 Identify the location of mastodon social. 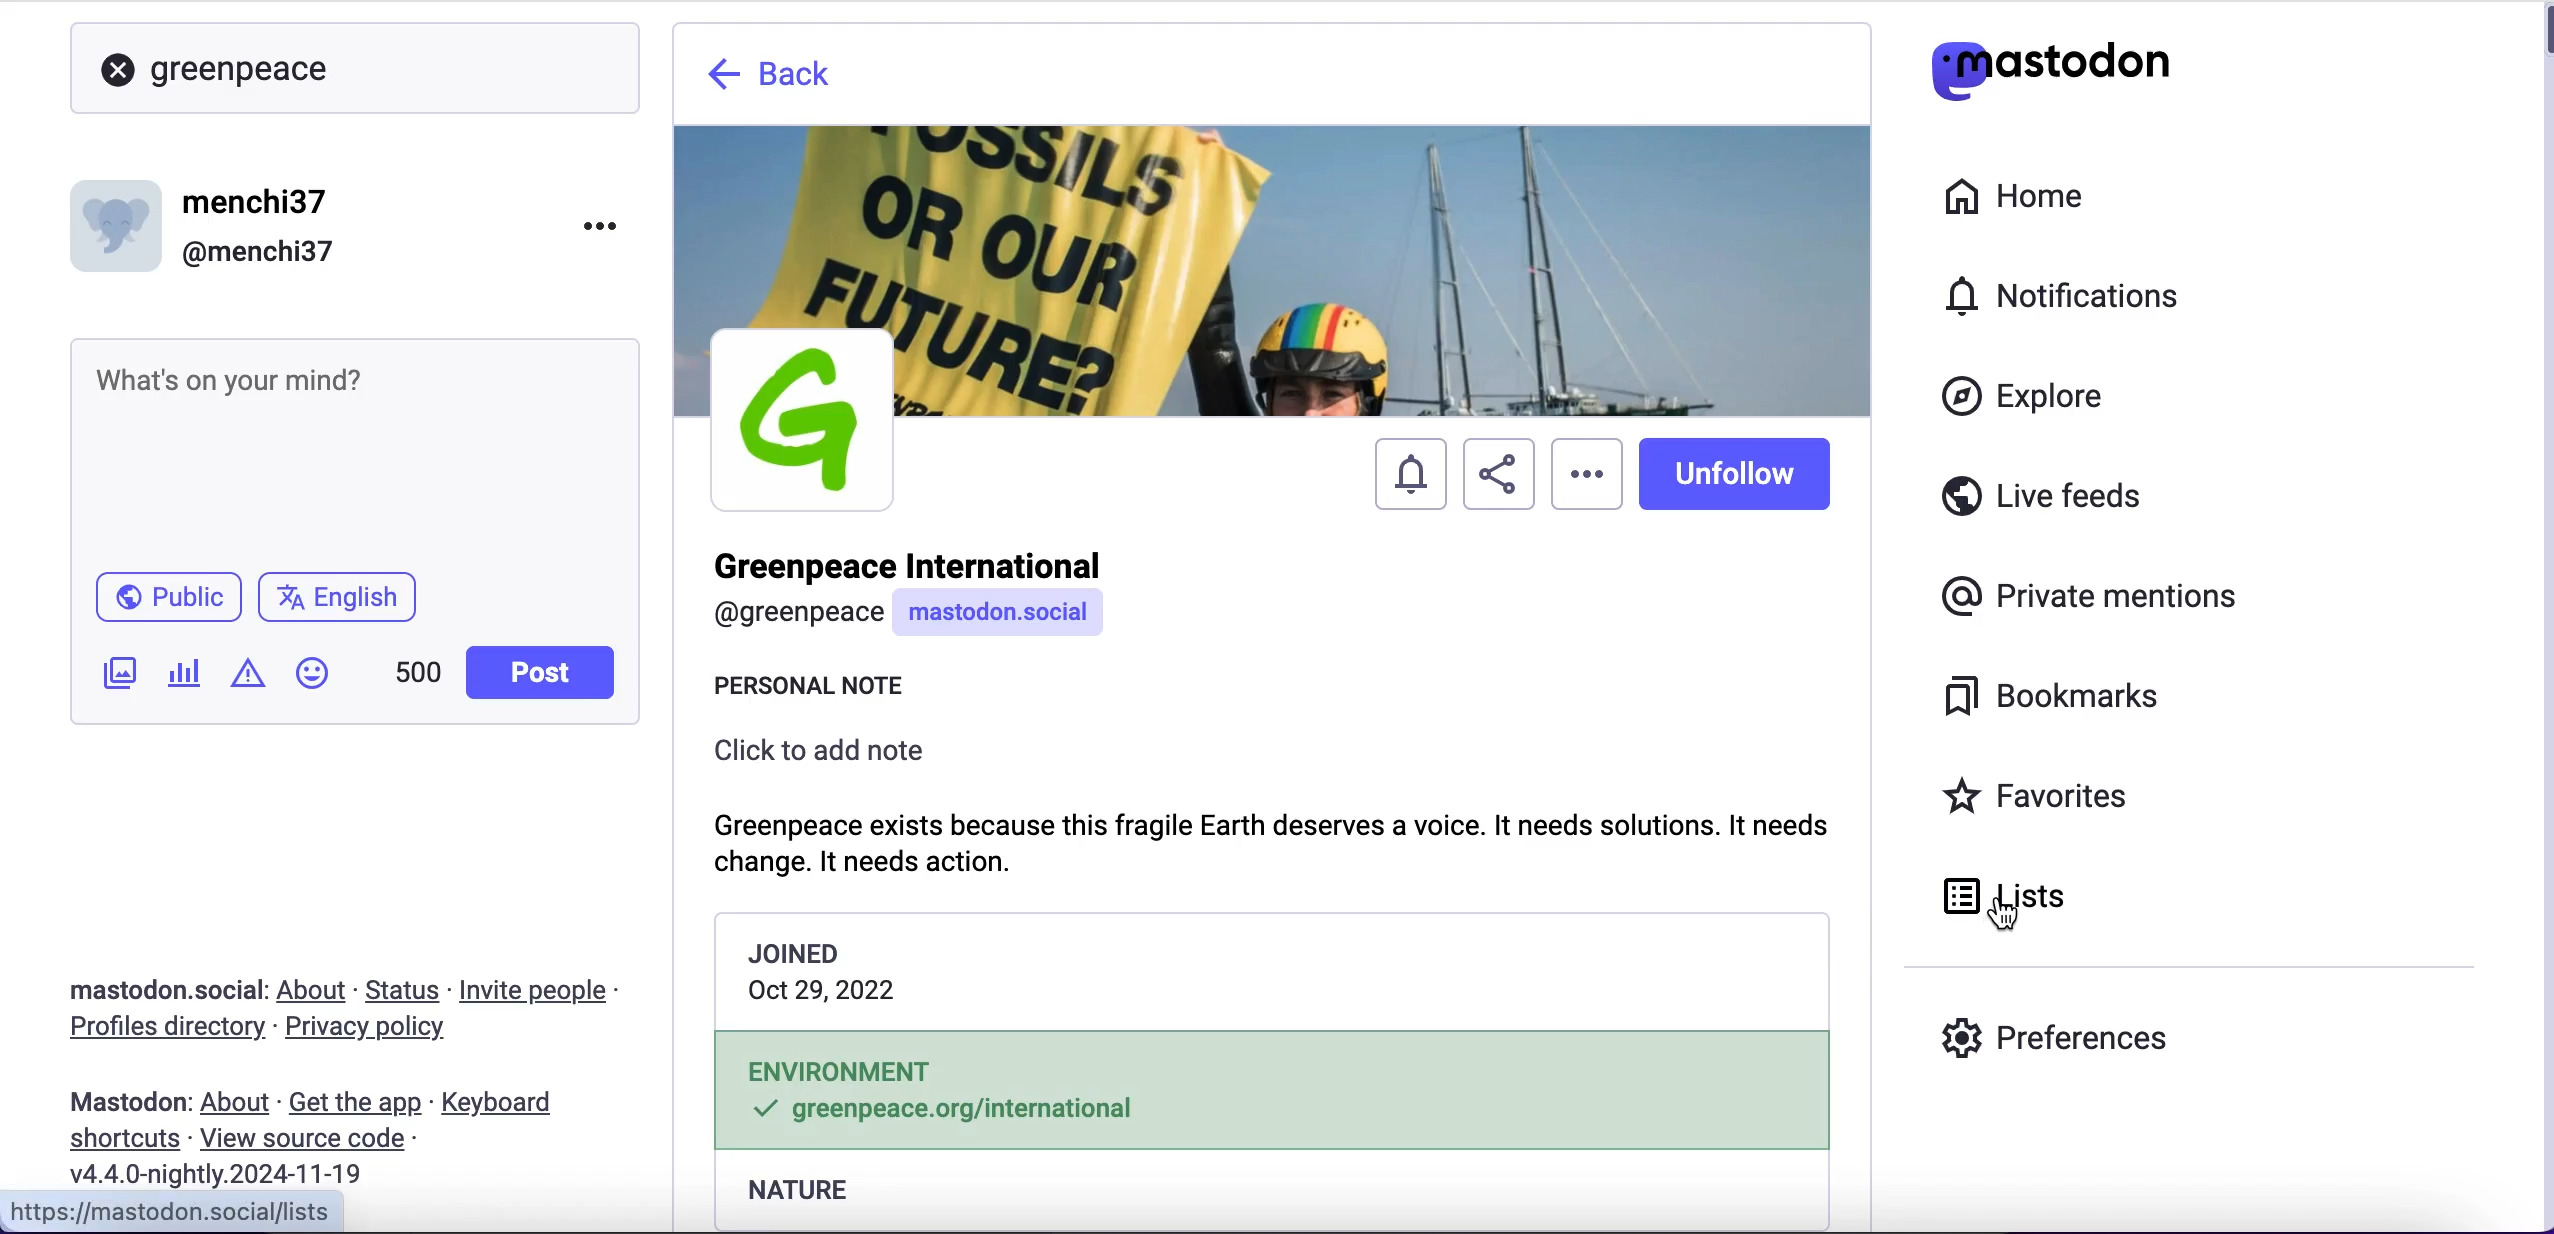
(140, 991).